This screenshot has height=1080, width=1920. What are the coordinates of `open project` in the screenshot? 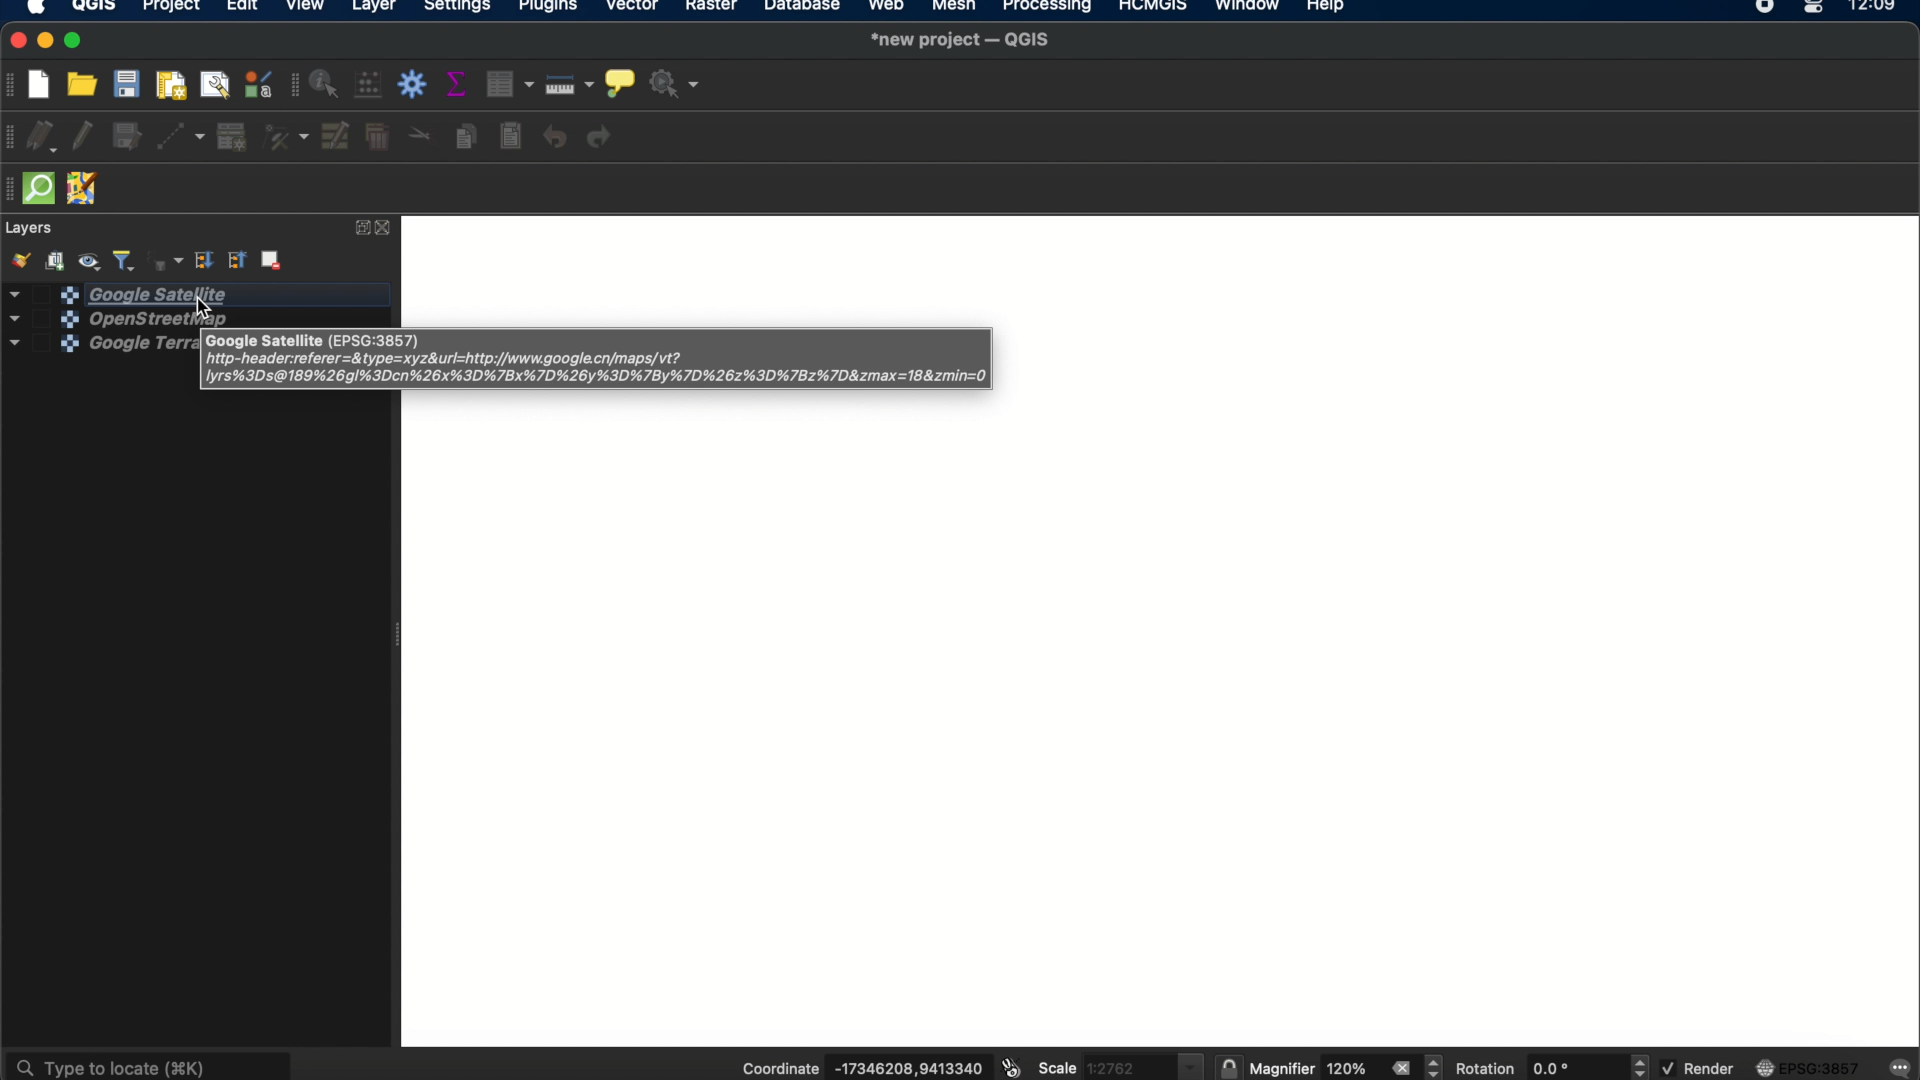 It's located at (85, 84).